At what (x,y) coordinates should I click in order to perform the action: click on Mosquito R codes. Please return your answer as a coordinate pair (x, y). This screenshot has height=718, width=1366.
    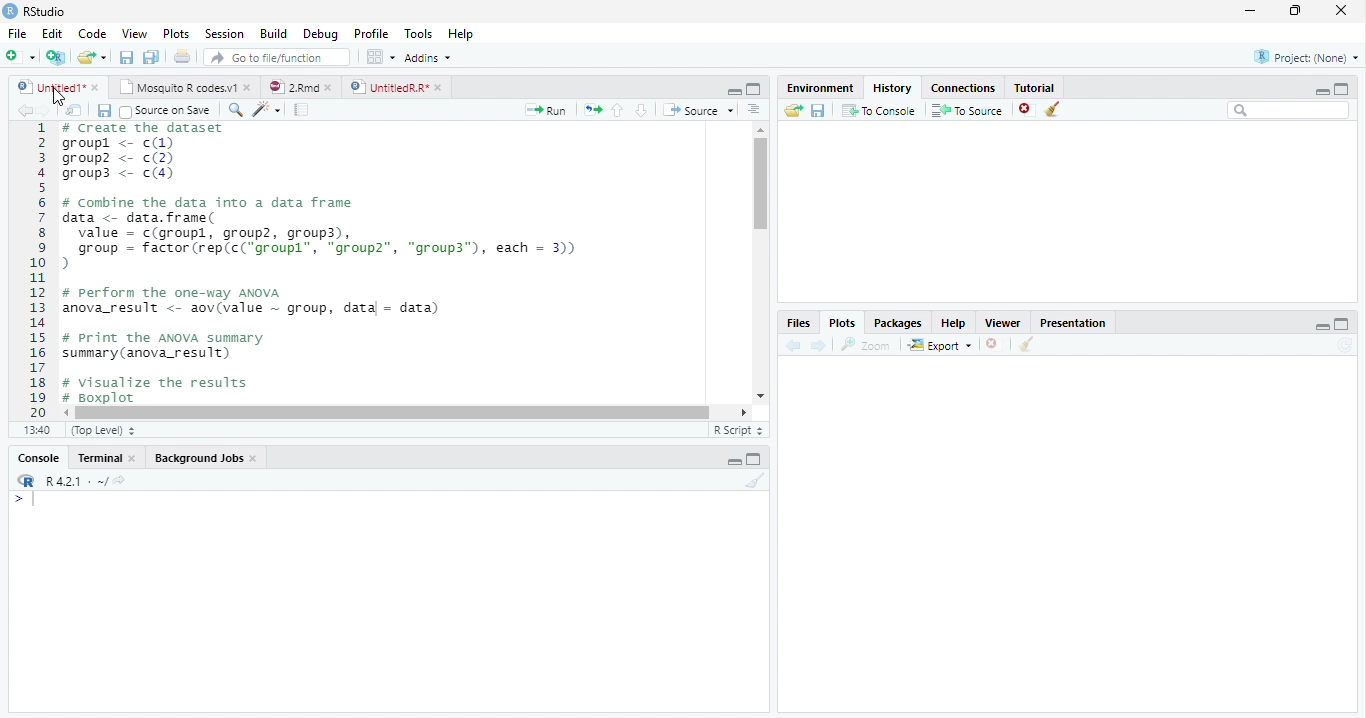
    Looking at the image, I should click on (184, 87).